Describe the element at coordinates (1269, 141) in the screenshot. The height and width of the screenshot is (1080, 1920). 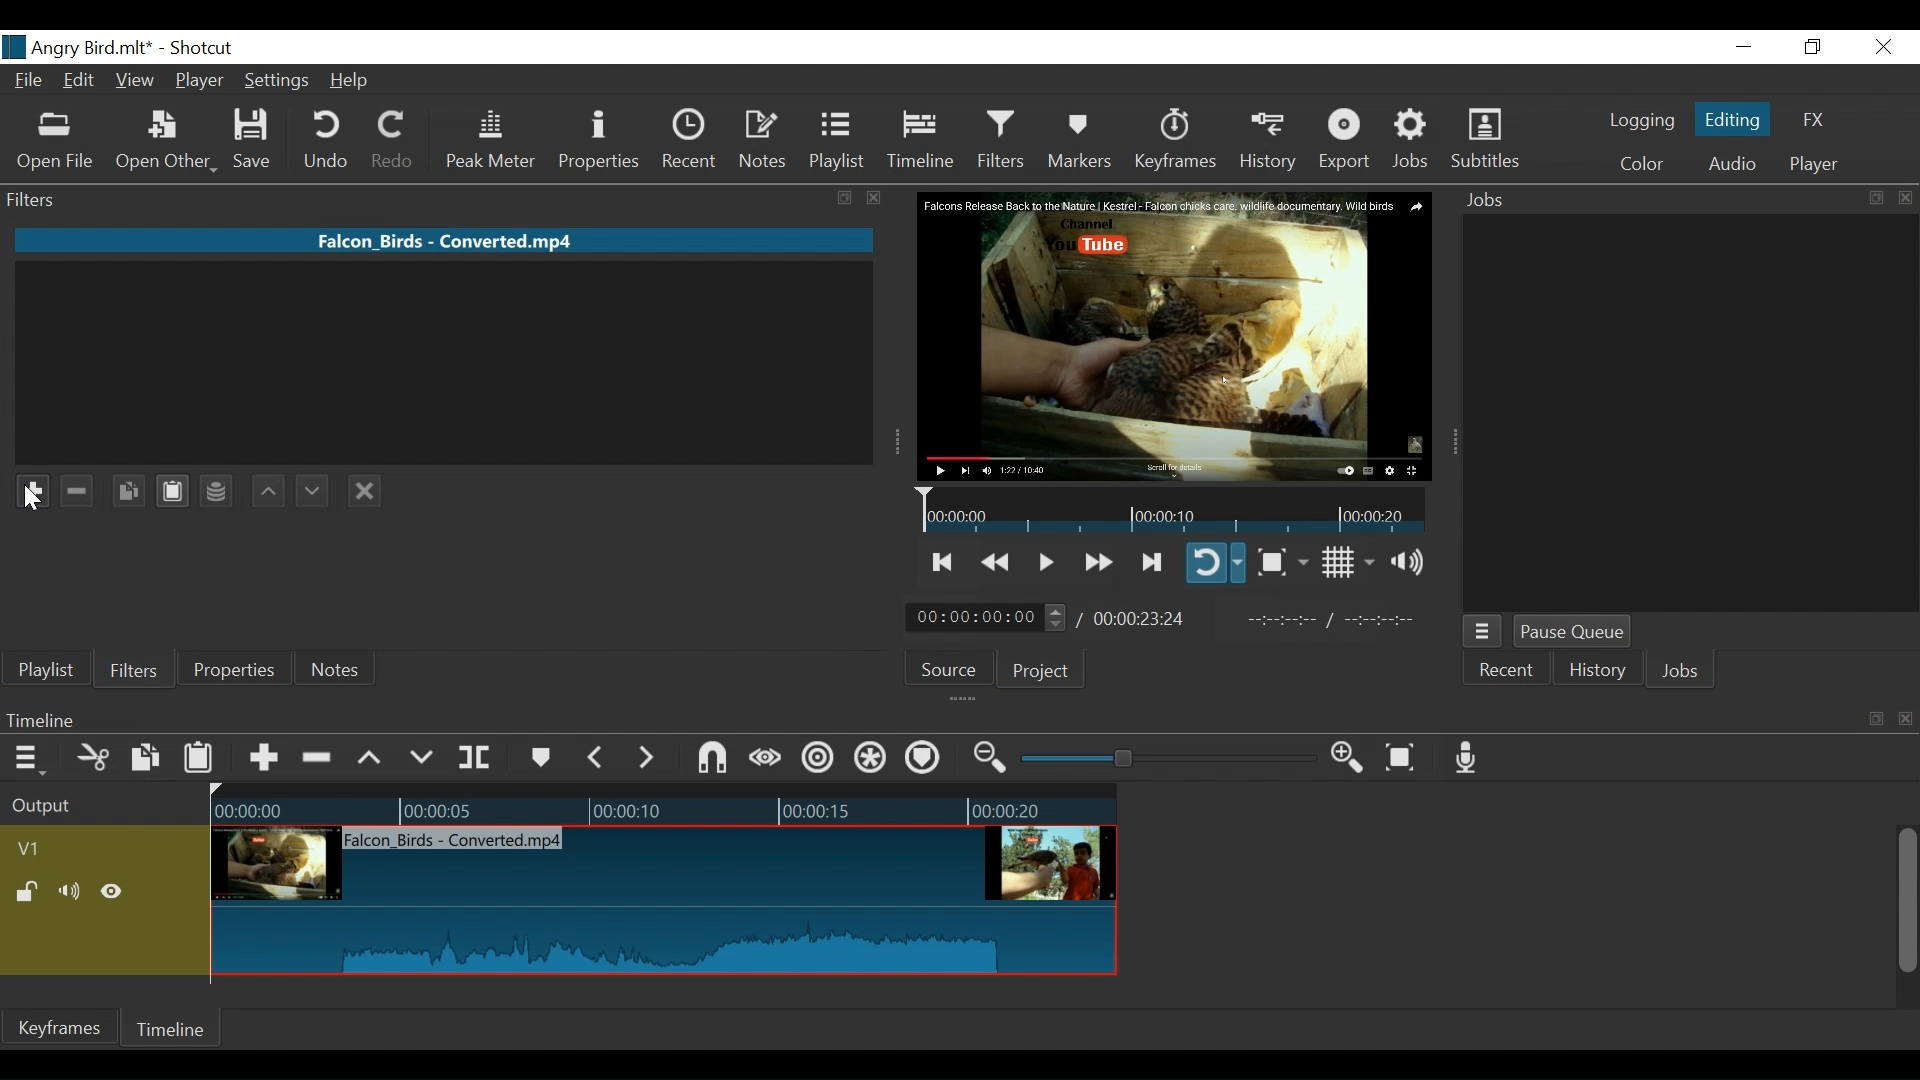
I see `History` at that location.